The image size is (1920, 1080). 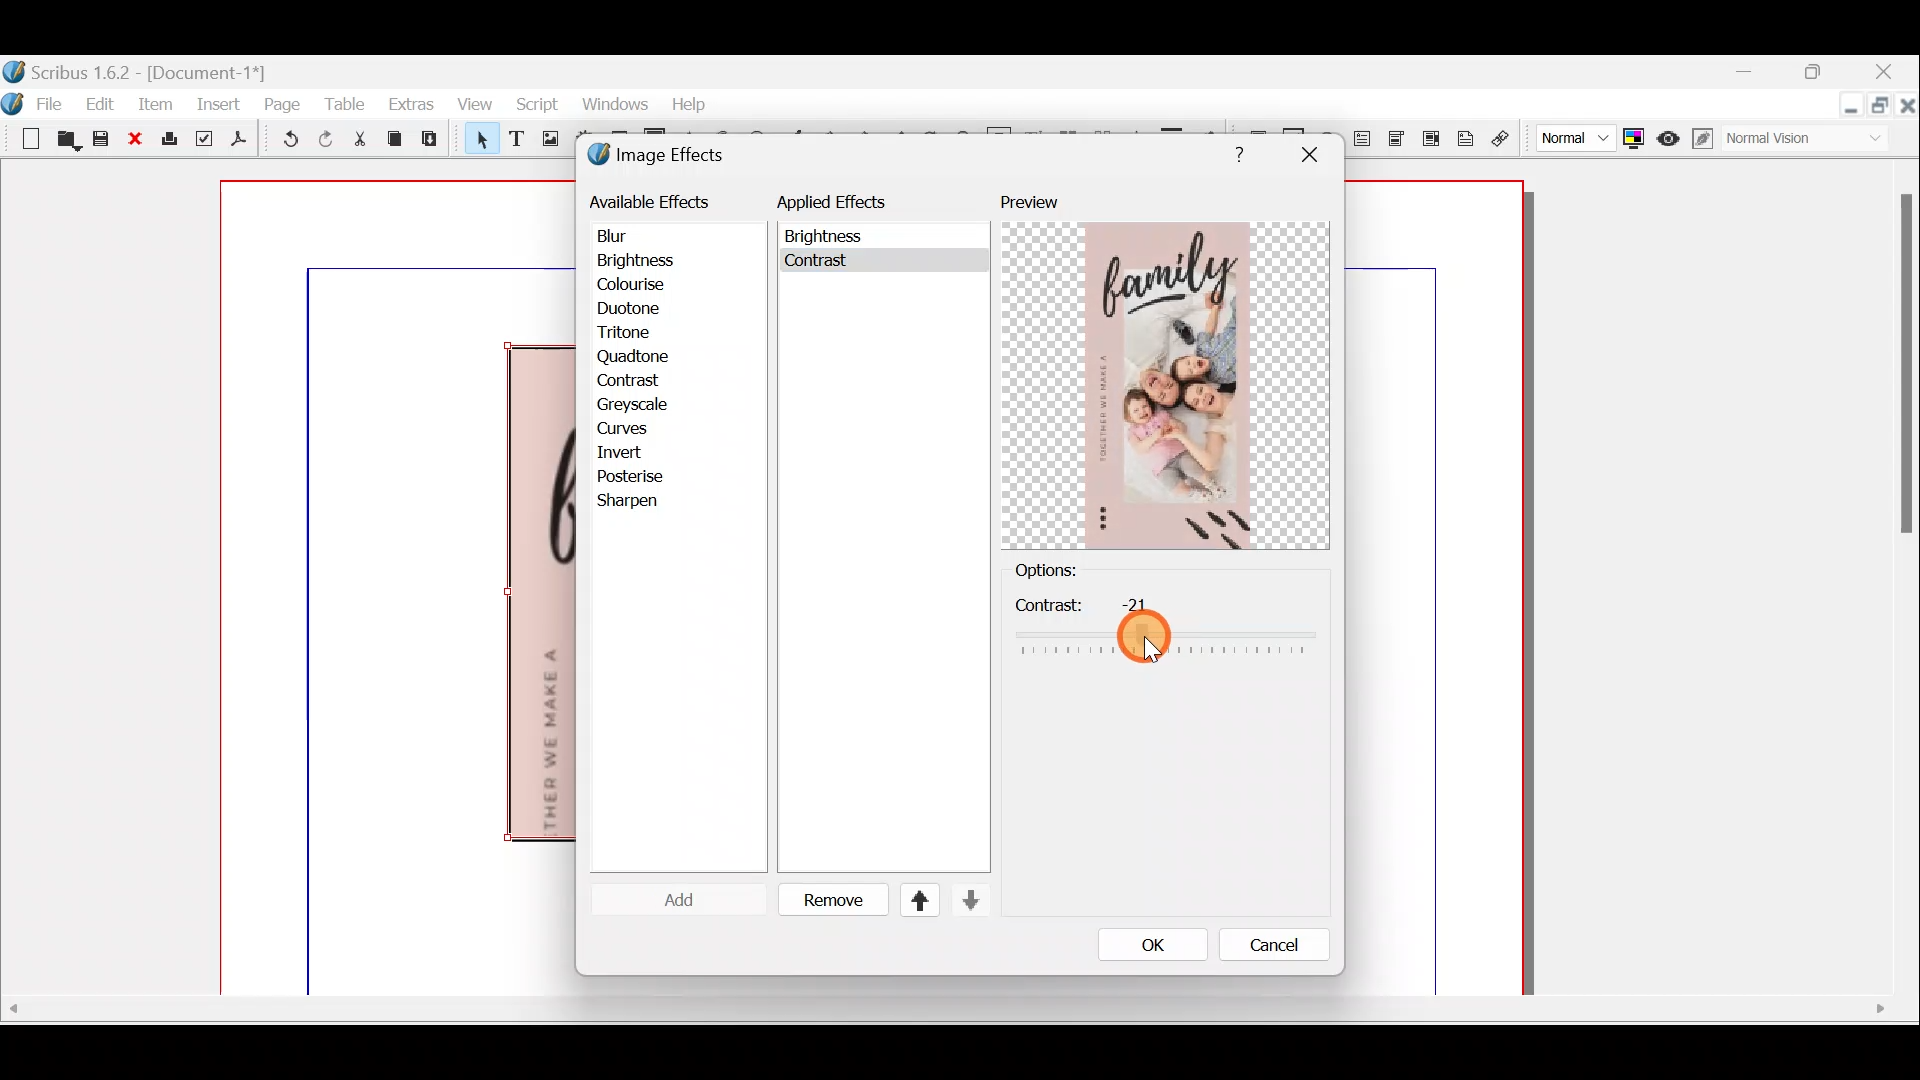 I want to click on Visual appearance of display, so click(x=1814, y=140).